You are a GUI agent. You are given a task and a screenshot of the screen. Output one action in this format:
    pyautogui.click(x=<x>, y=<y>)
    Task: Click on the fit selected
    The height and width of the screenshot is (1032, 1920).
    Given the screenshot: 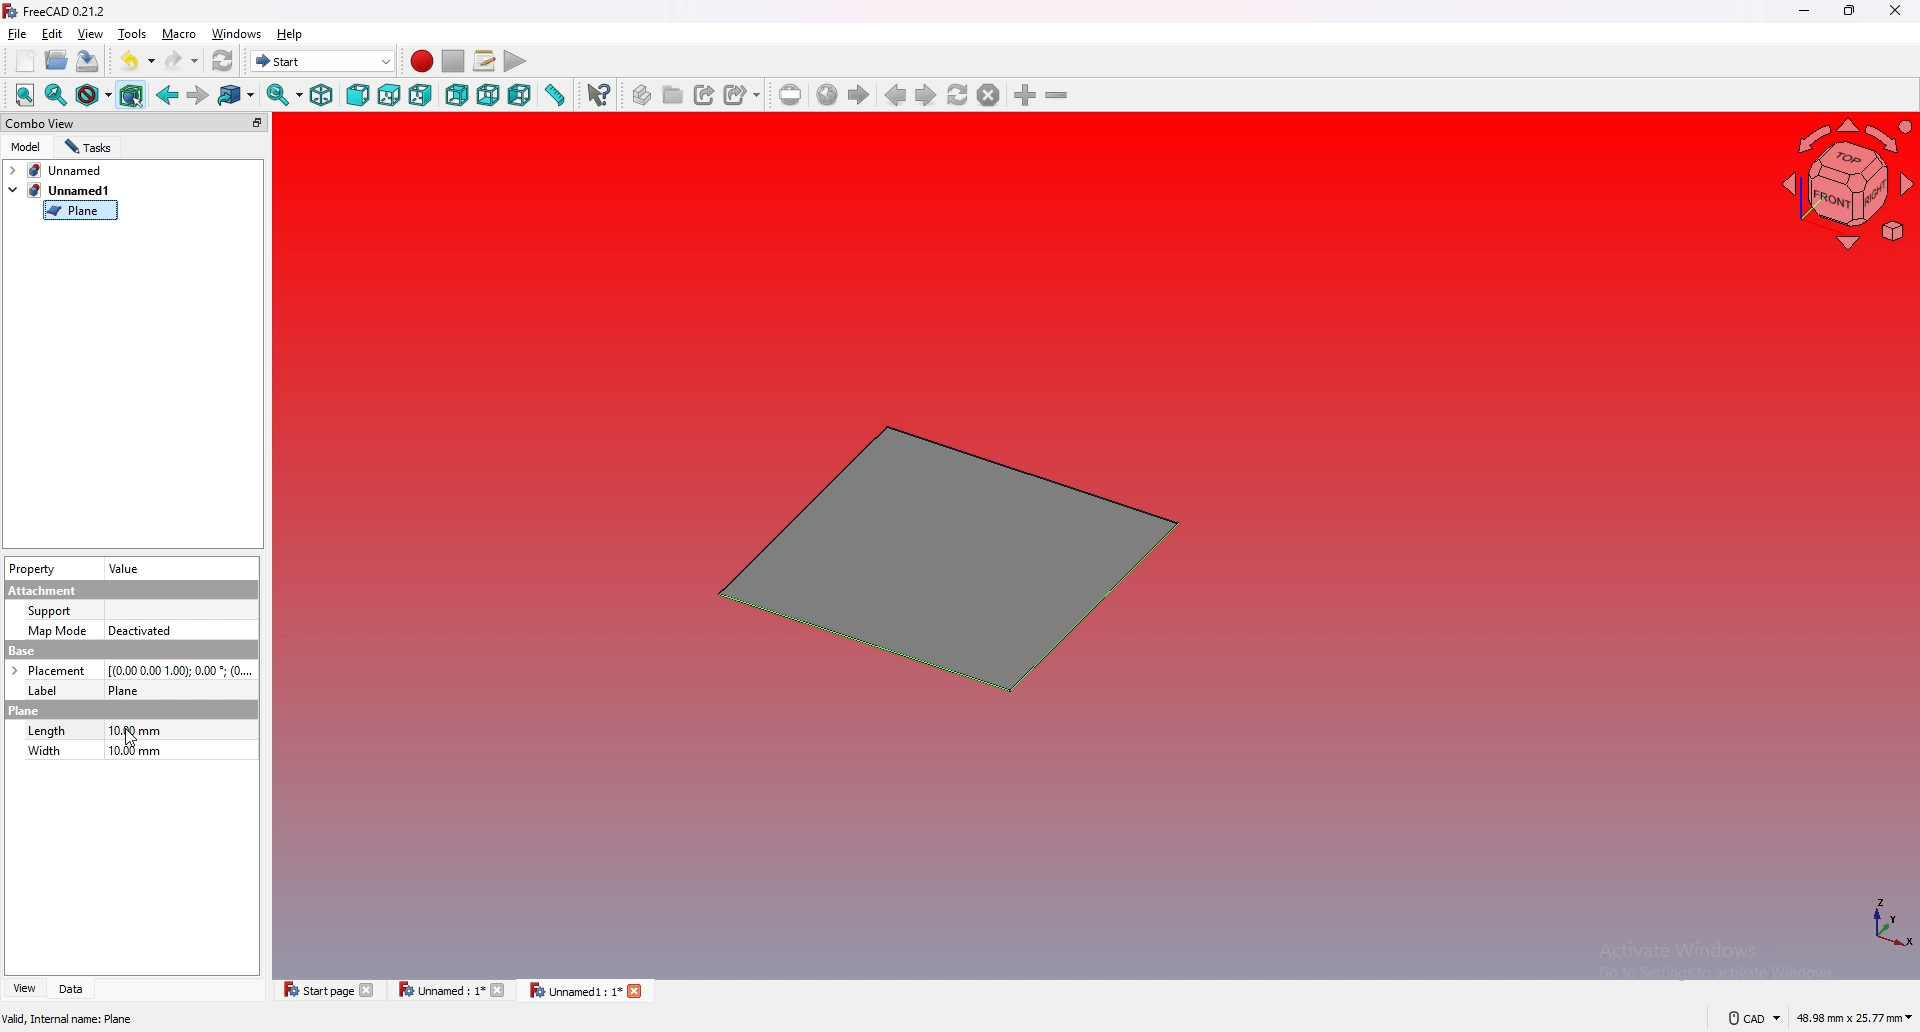 What is the action you would take?
    pyautogui.click(x=56, y=95)
    